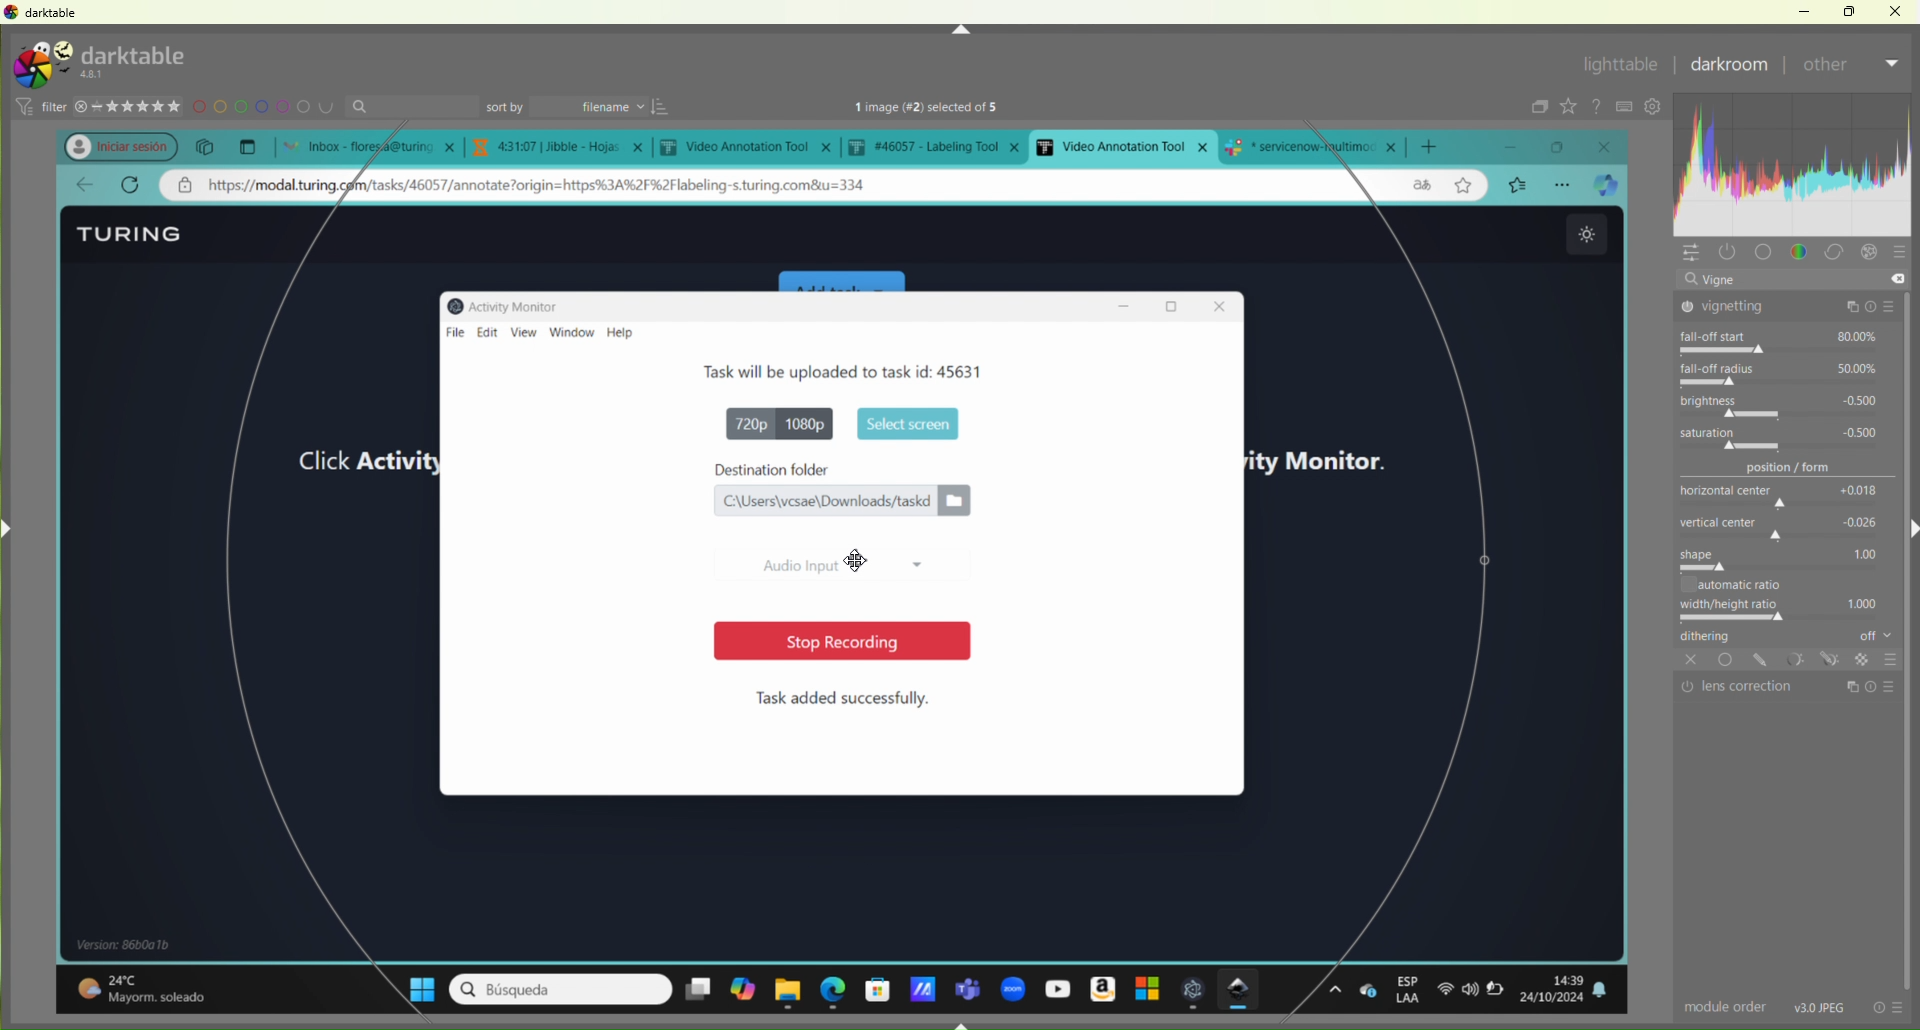 The height and width of the screenshot is (1030, 1920). What do you see at coordinates (1621, 65) in the screenshot?
I see `lightable` at bounding box center [1621, 65].